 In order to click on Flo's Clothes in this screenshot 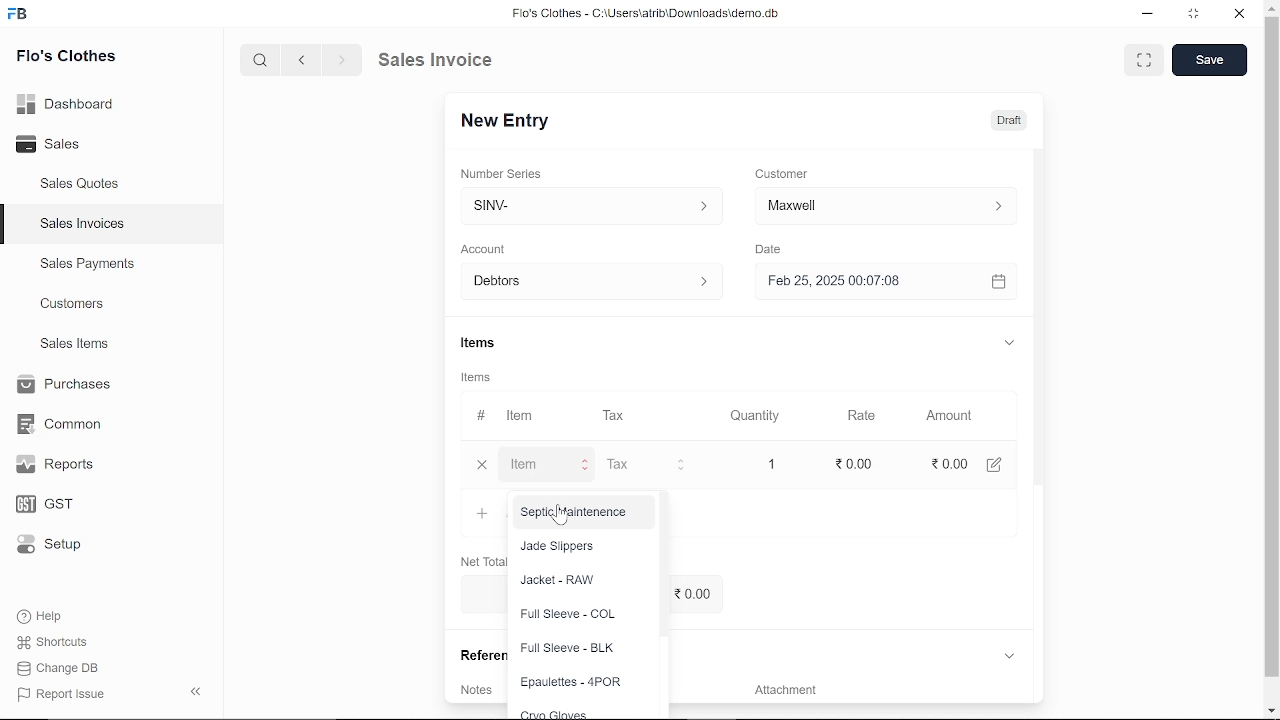, I will do `click(64, 59)`.